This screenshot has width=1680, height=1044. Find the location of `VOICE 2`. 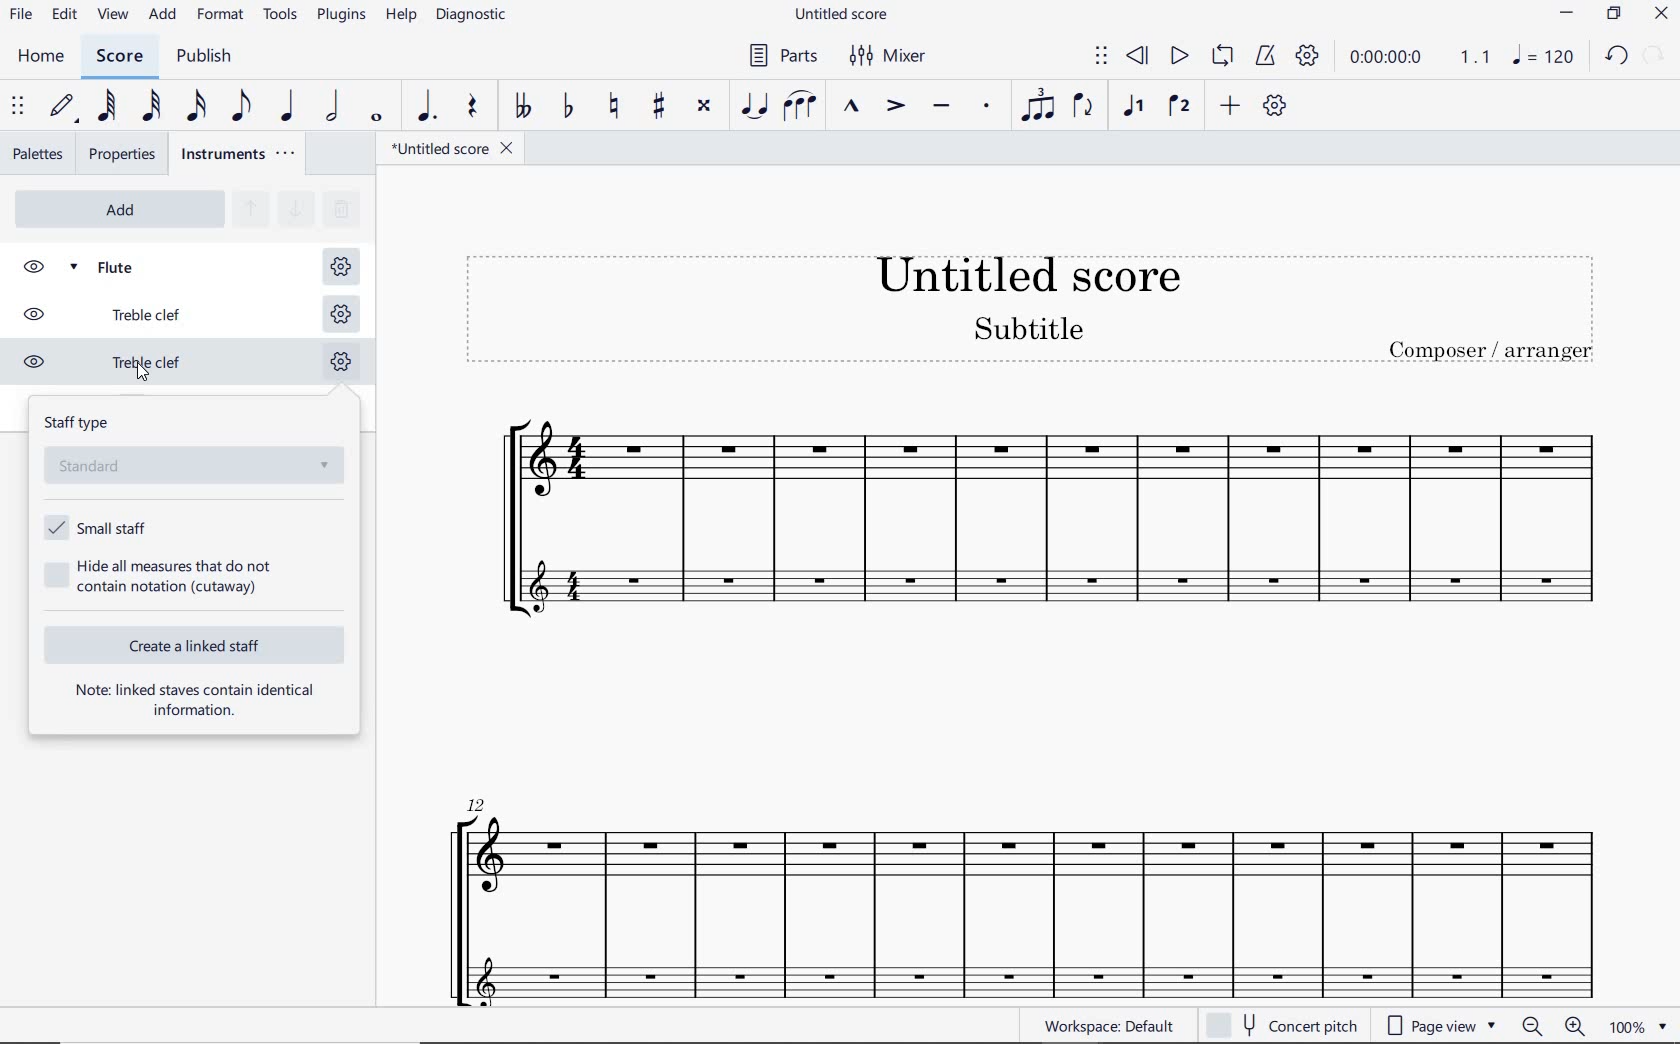

VOICE 2 is located at coordinates (1178, 107).